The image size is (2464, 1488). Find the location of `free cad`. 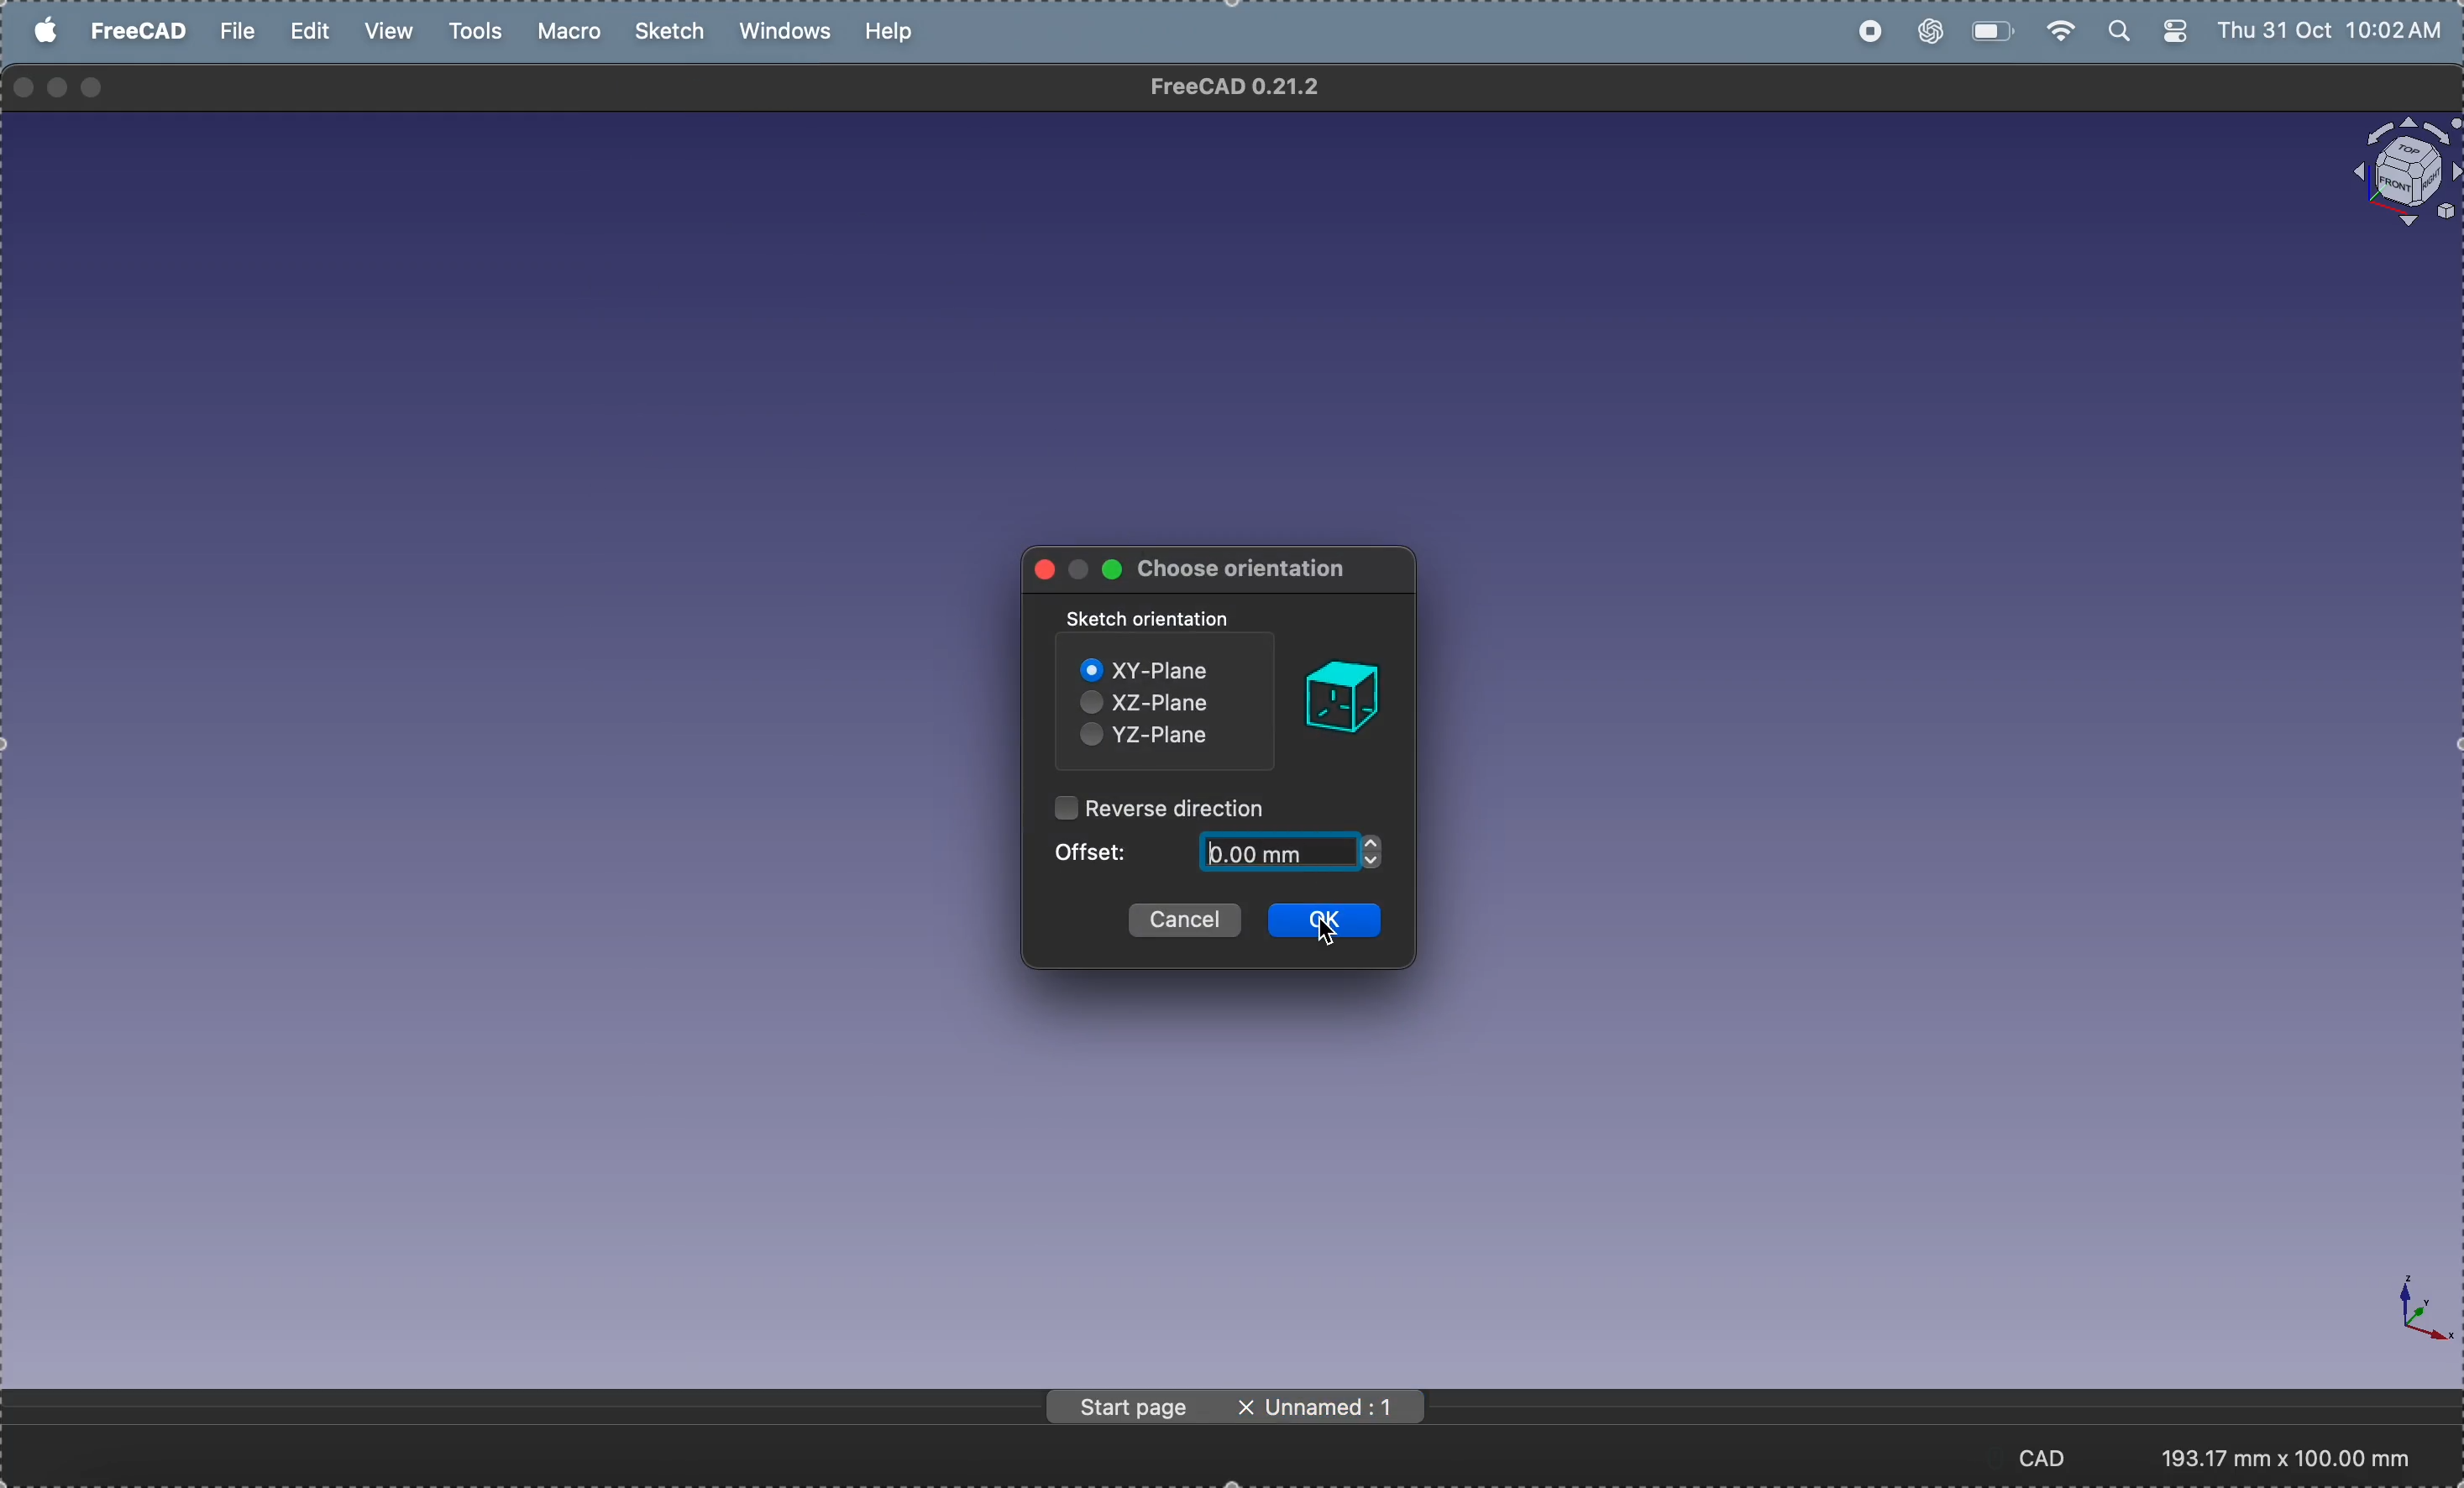

free cad is located at coordinates (142, 30).